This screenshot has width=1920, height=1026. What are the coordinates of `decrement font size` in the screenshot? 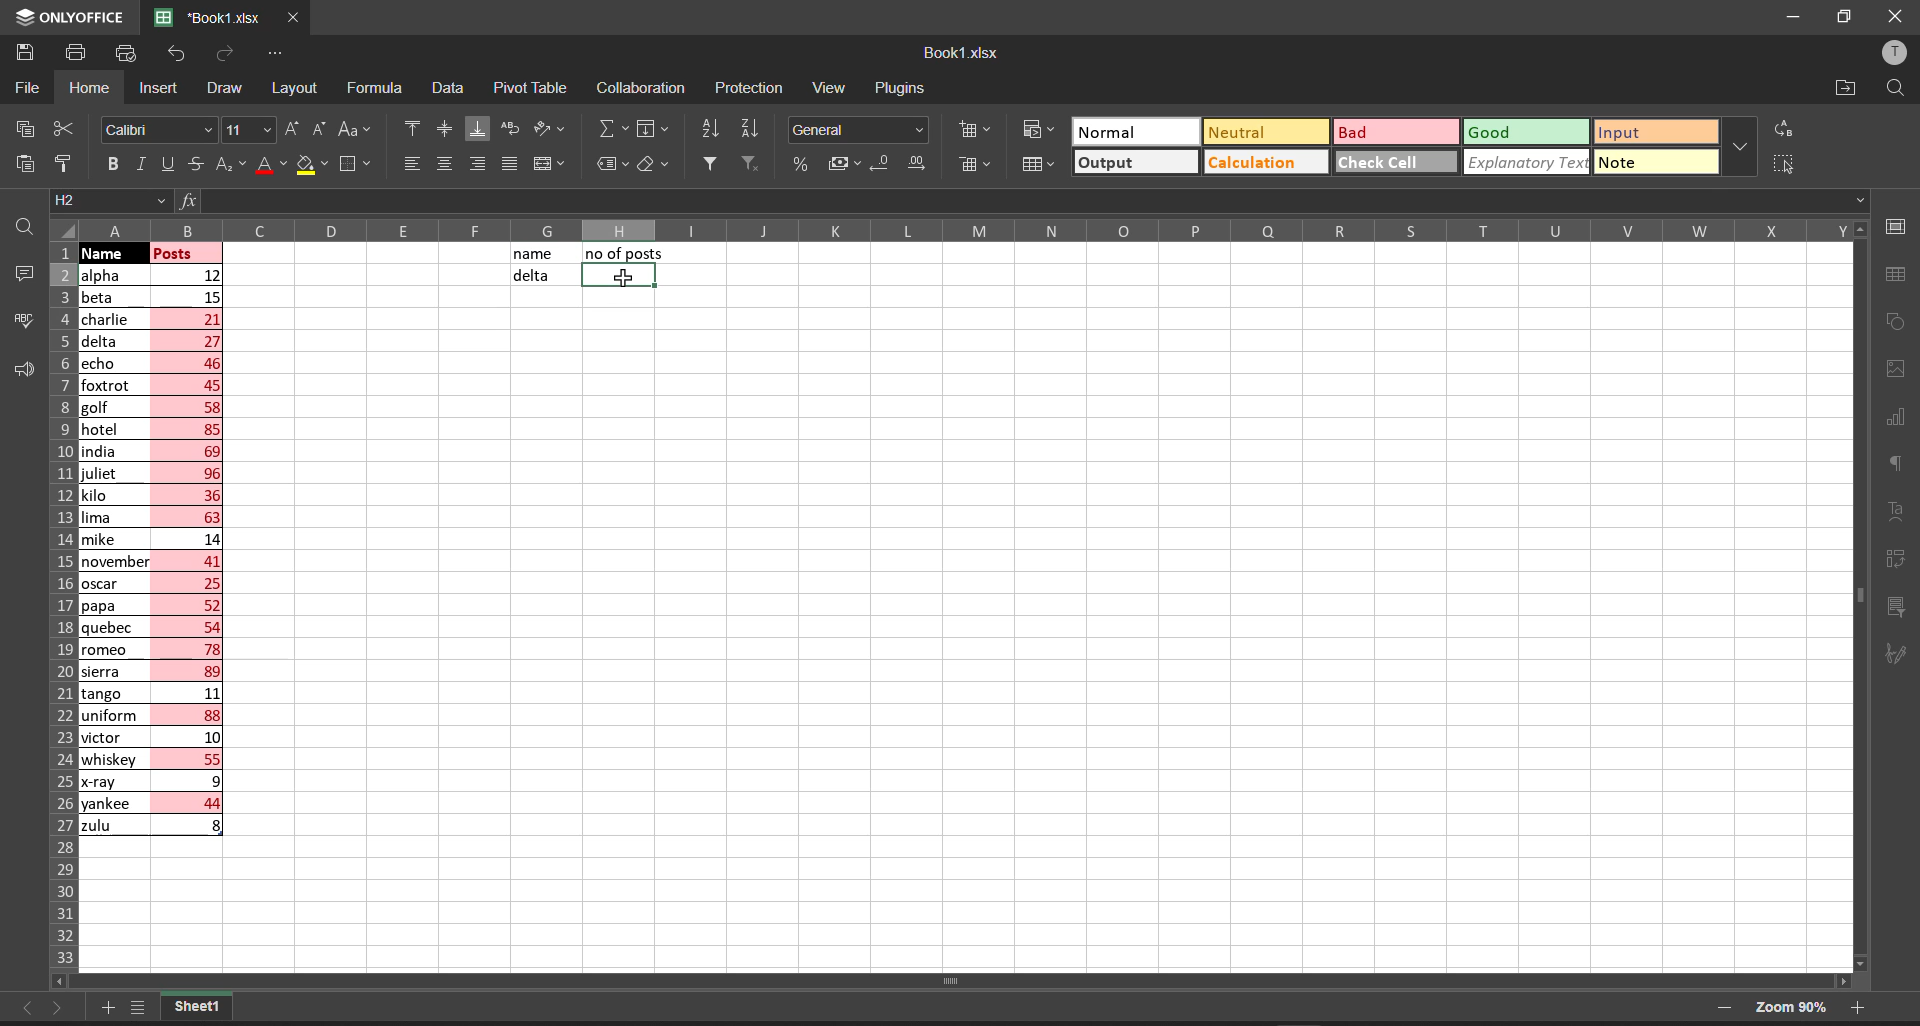 It's located at (321, 129).